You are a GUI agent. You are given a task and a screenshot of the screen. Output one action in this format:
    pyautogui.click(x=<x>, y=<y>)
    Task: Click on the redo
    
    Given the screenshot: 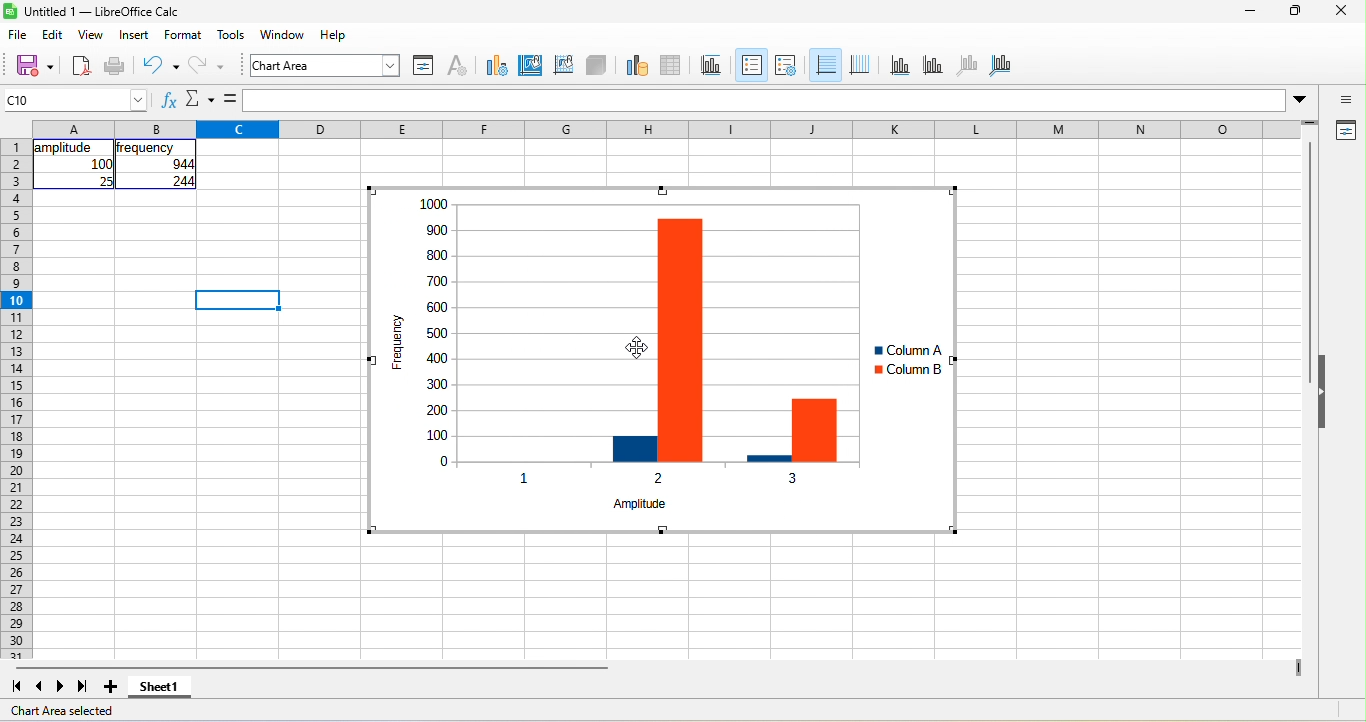 What is the action you would take?
    pyautogui.click(x=207, y=67)
    